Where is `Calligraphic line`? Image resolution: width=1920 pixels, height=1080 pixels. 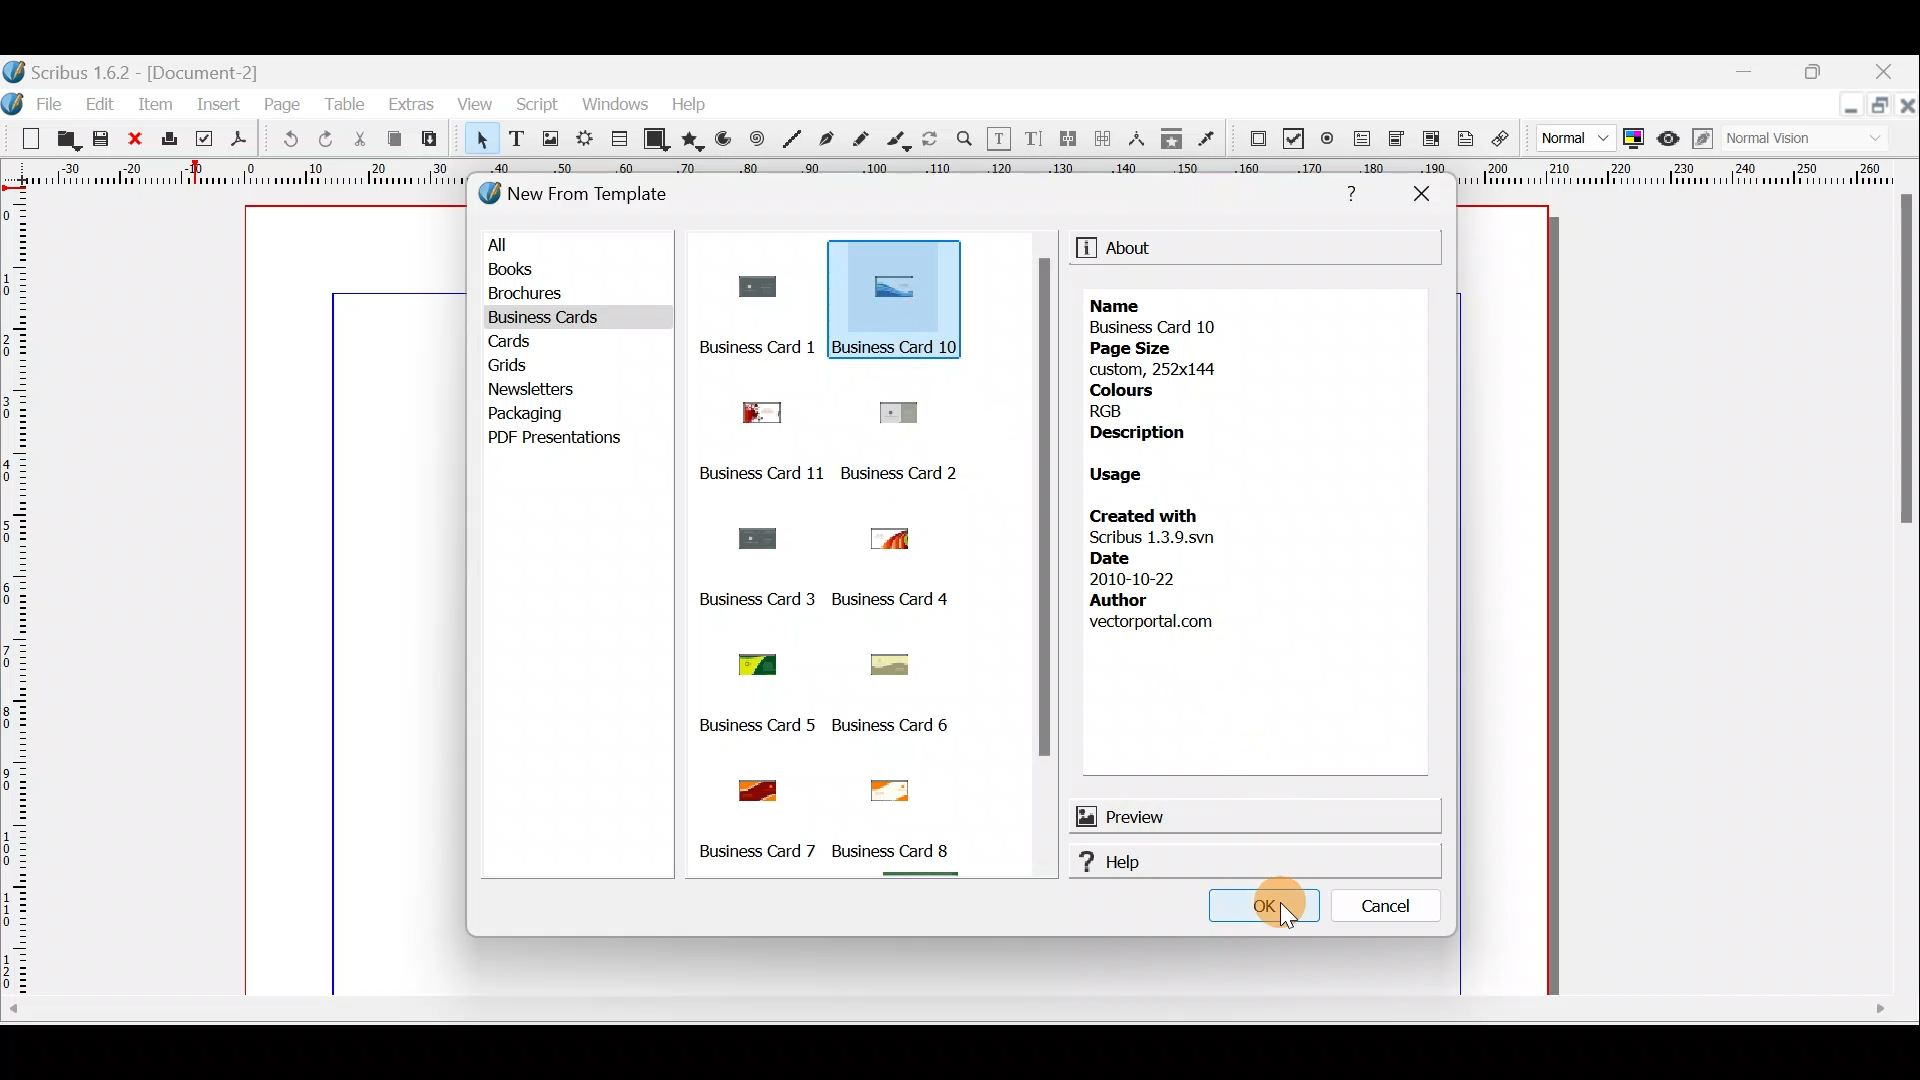
Calligraphic line is located at coordinates (901, 141).